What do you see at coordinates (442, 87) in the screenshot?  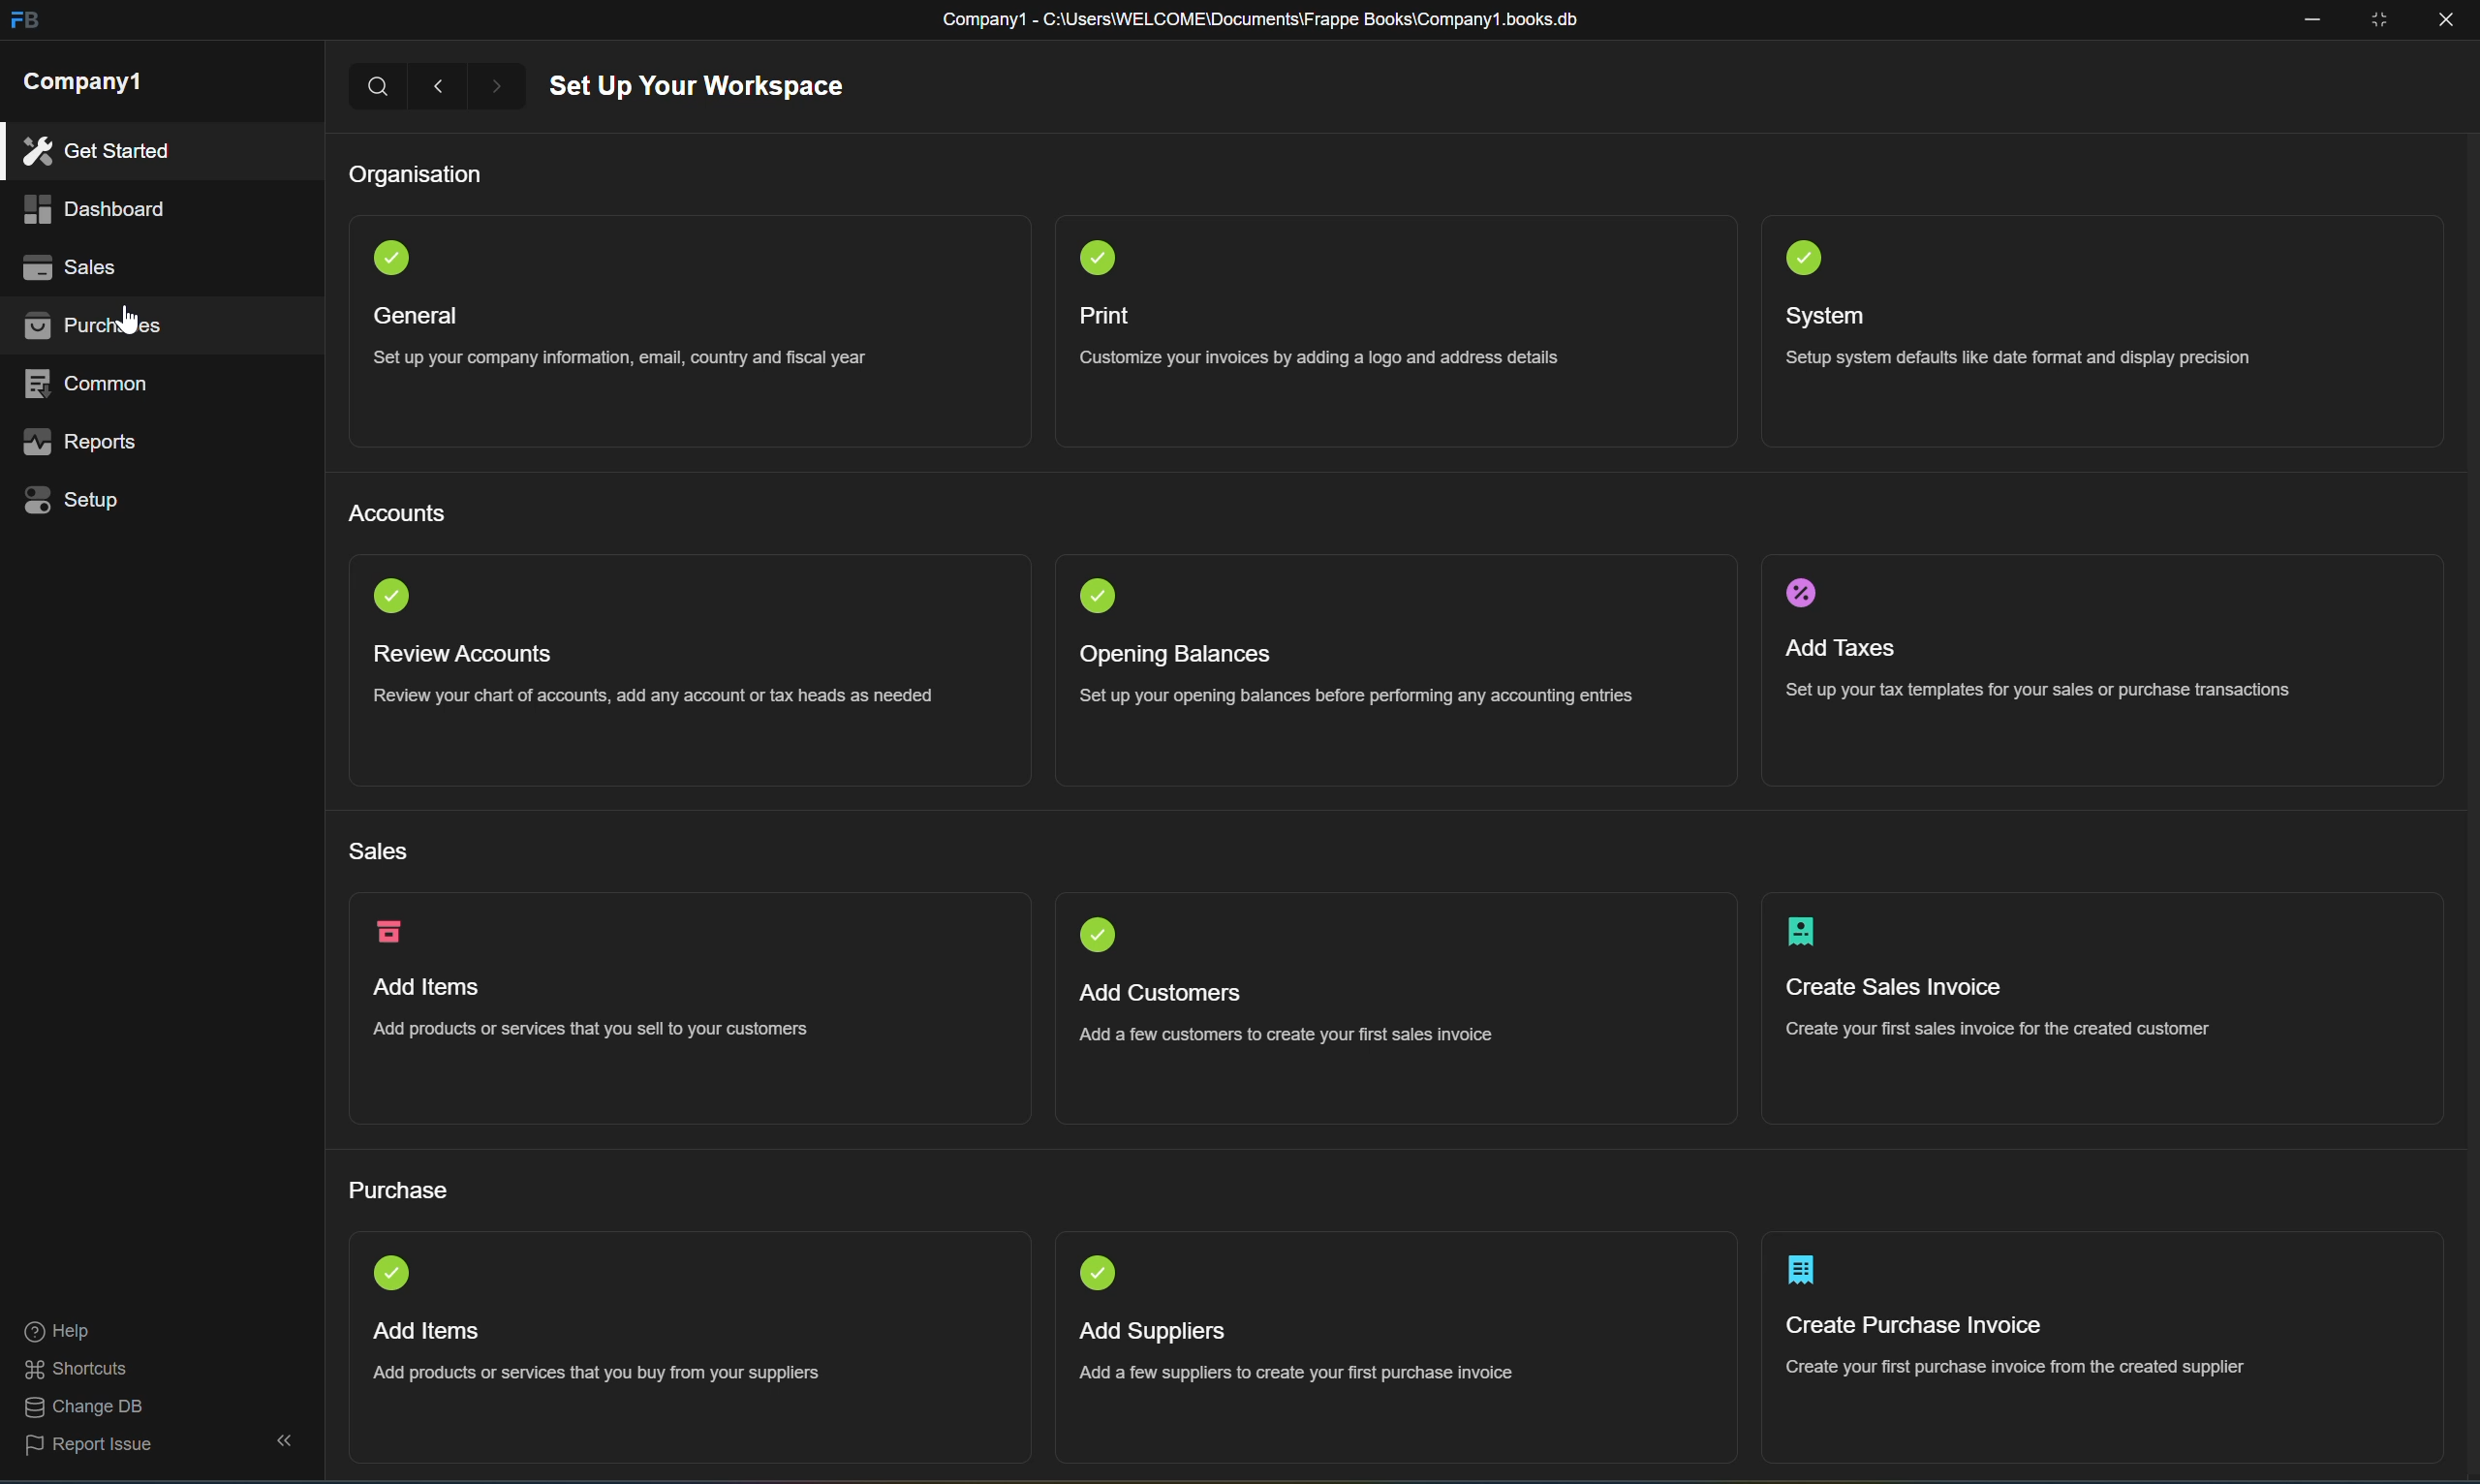 I see `previous` at bounding box center [442, 87].